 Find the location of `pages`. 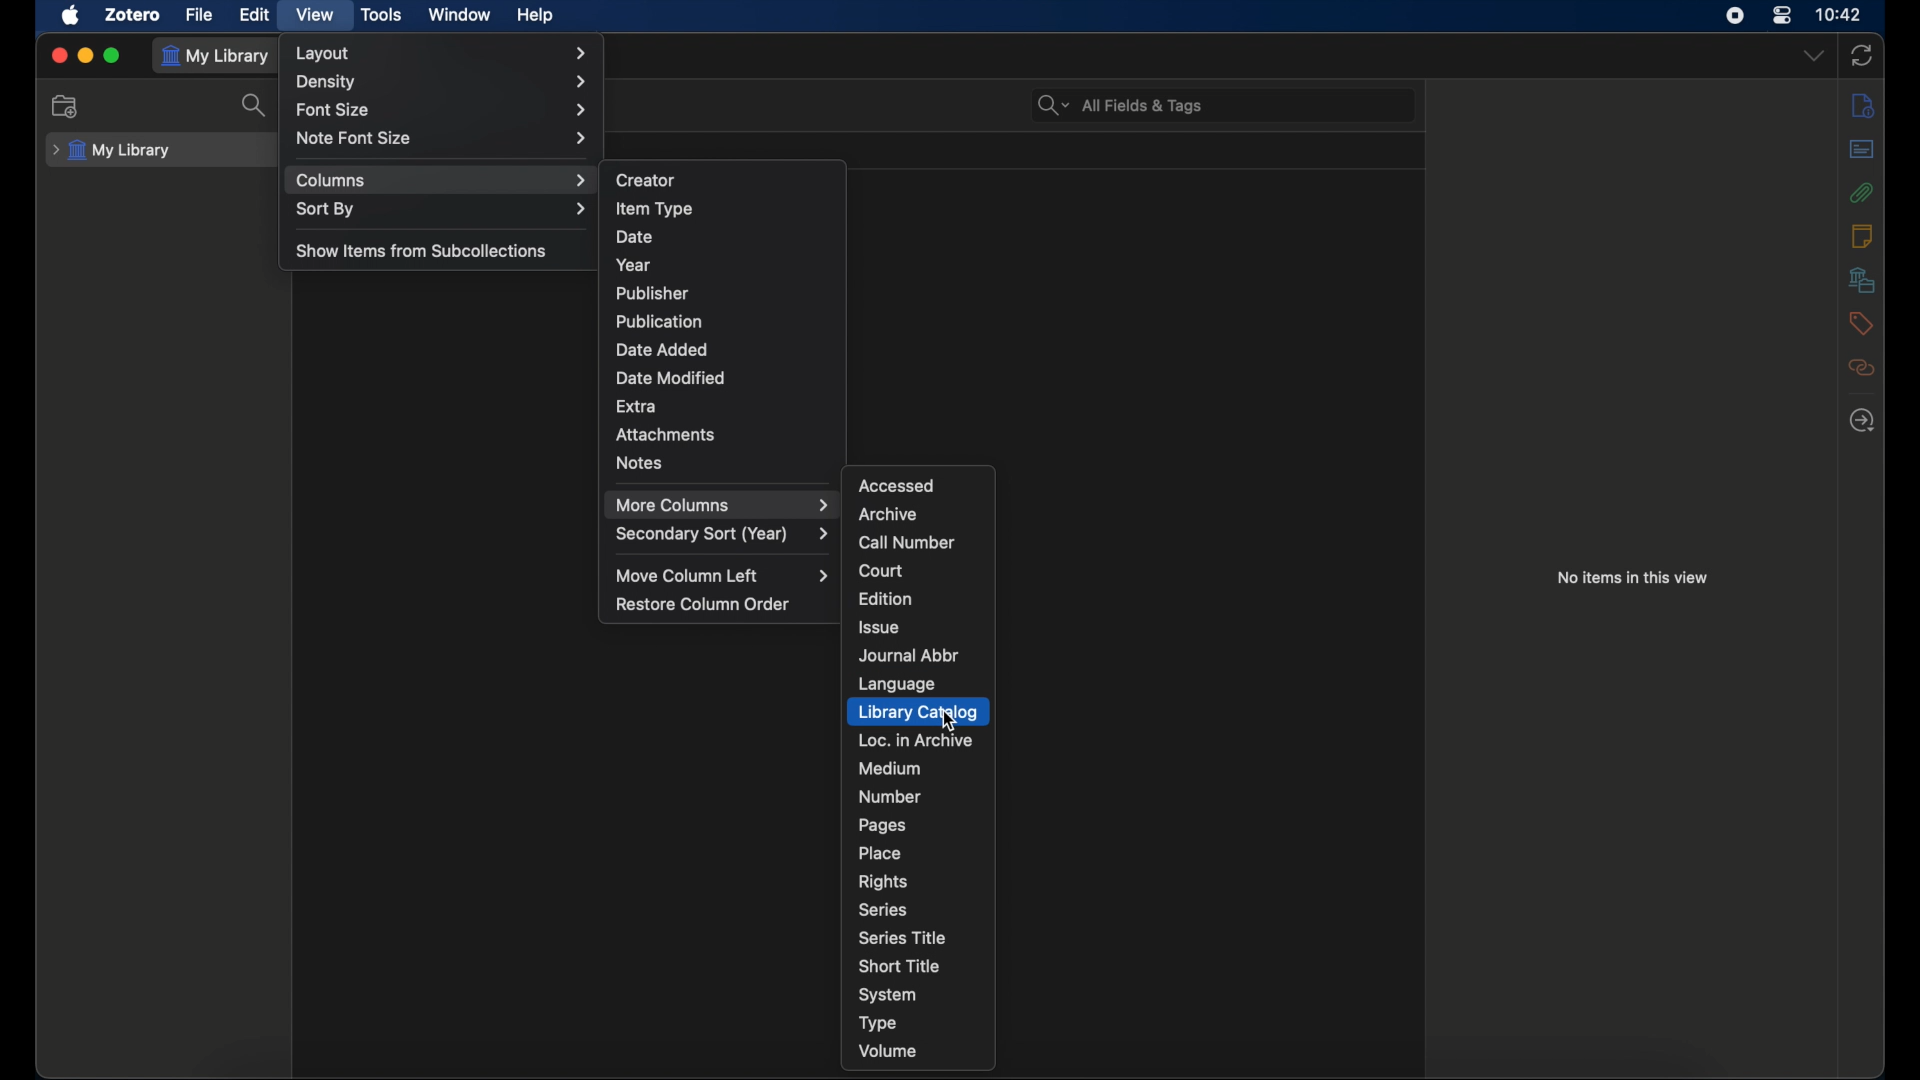

pages is located at coordinates (884, 825).